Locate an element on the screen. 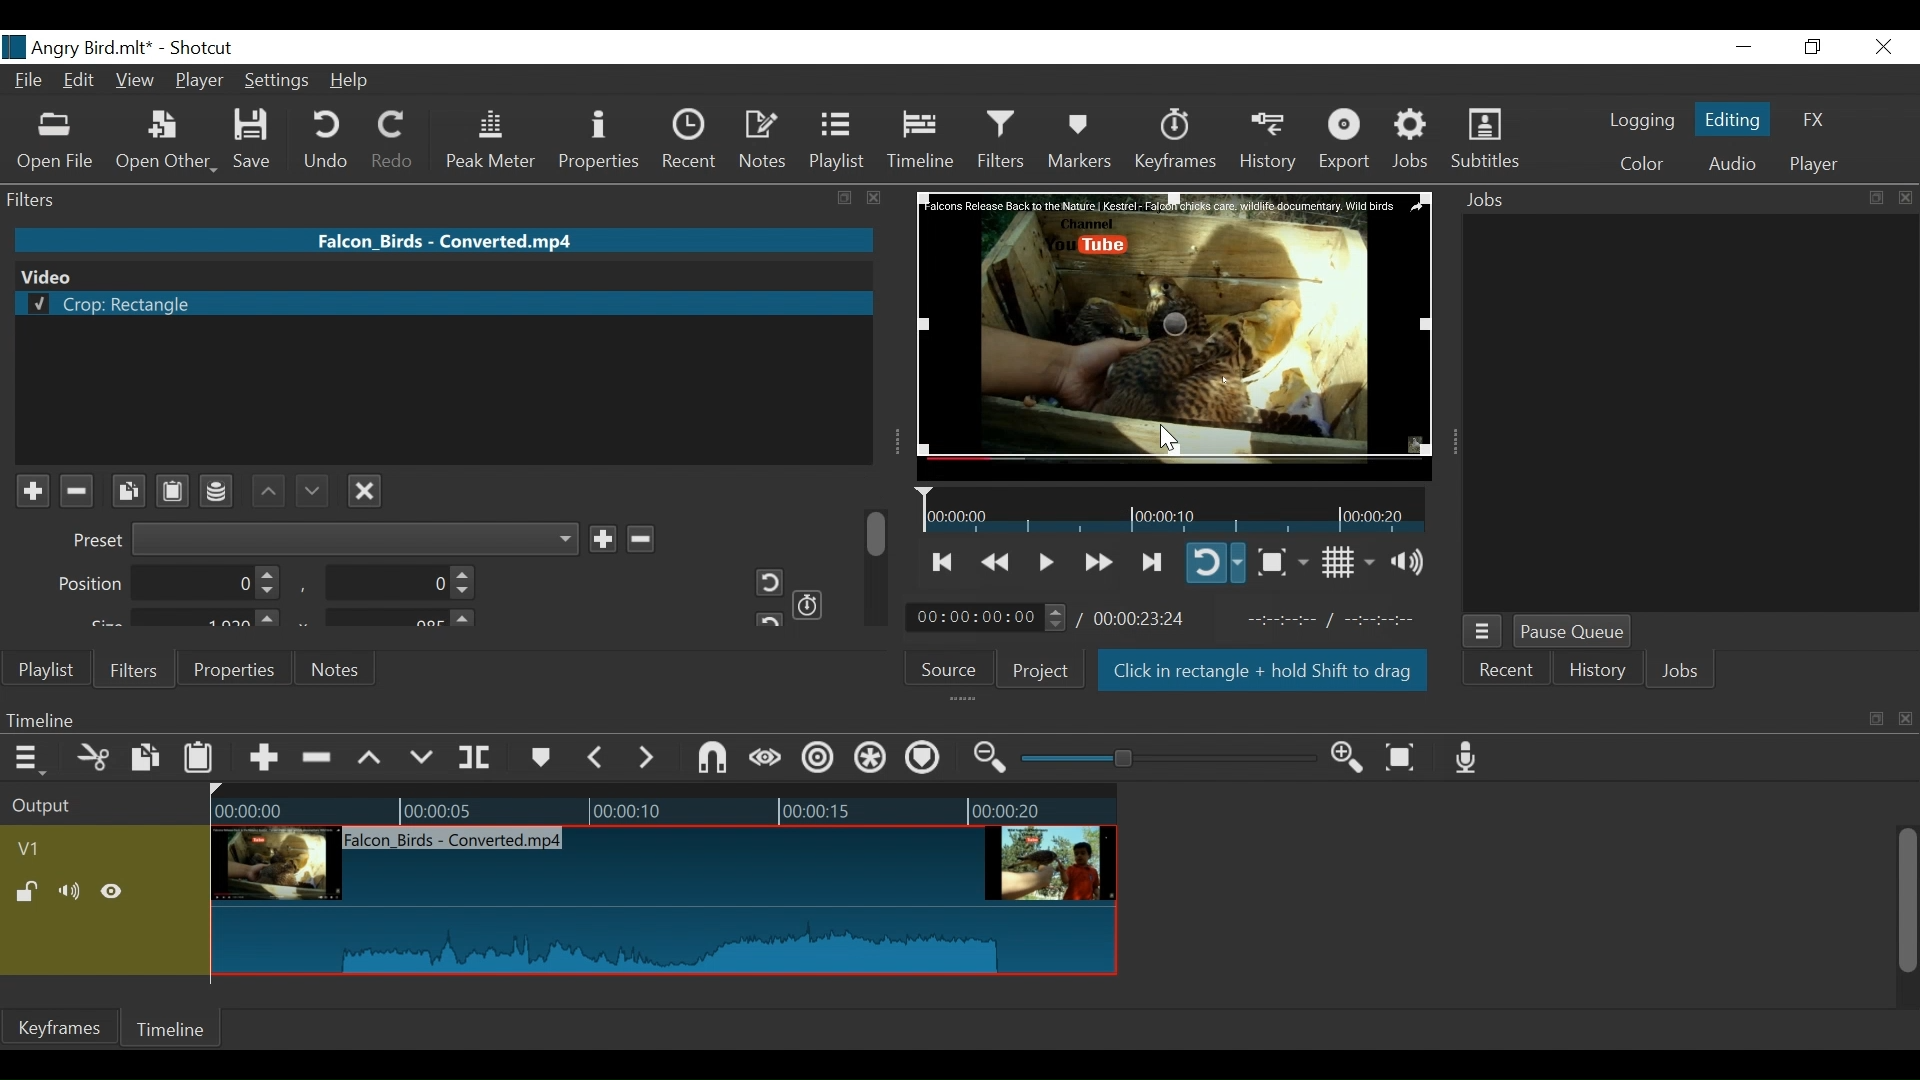  Settings is located at coordinates (278, 83).